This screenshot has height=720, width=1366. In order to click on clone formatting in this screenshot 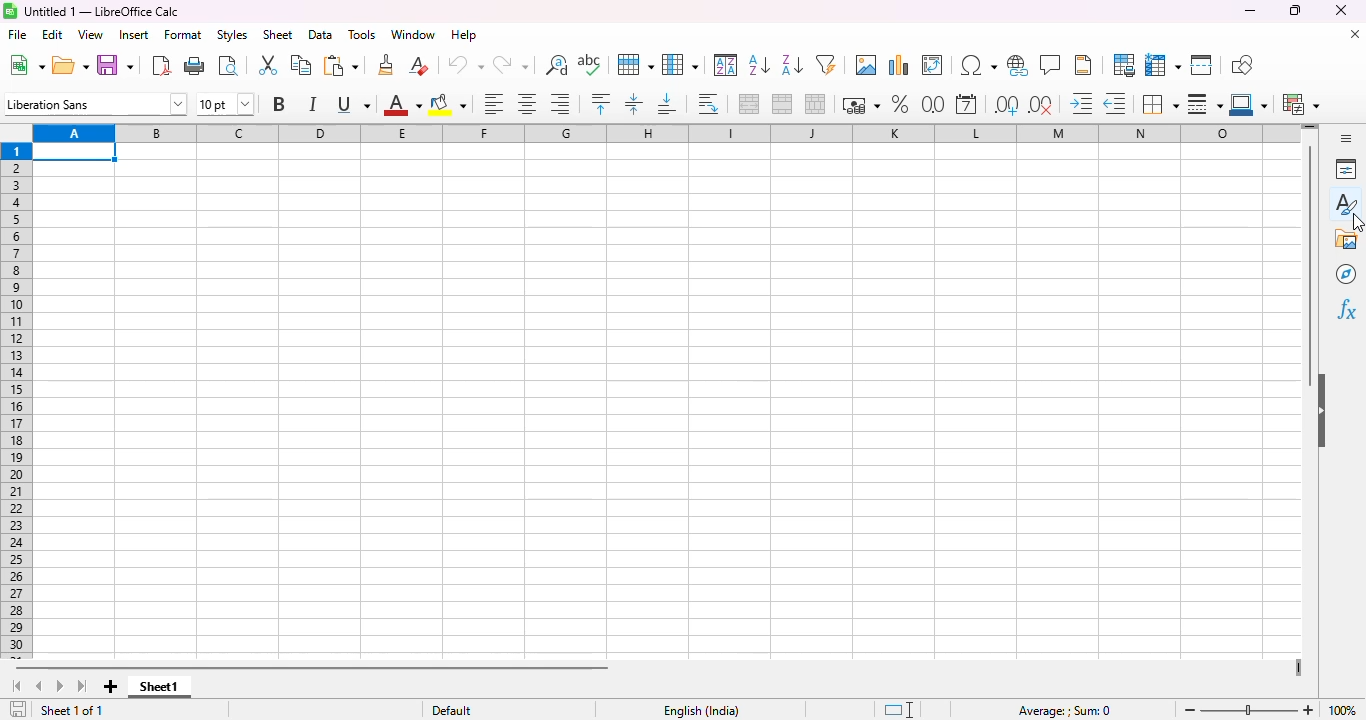, I will do `click(386, 65)`.